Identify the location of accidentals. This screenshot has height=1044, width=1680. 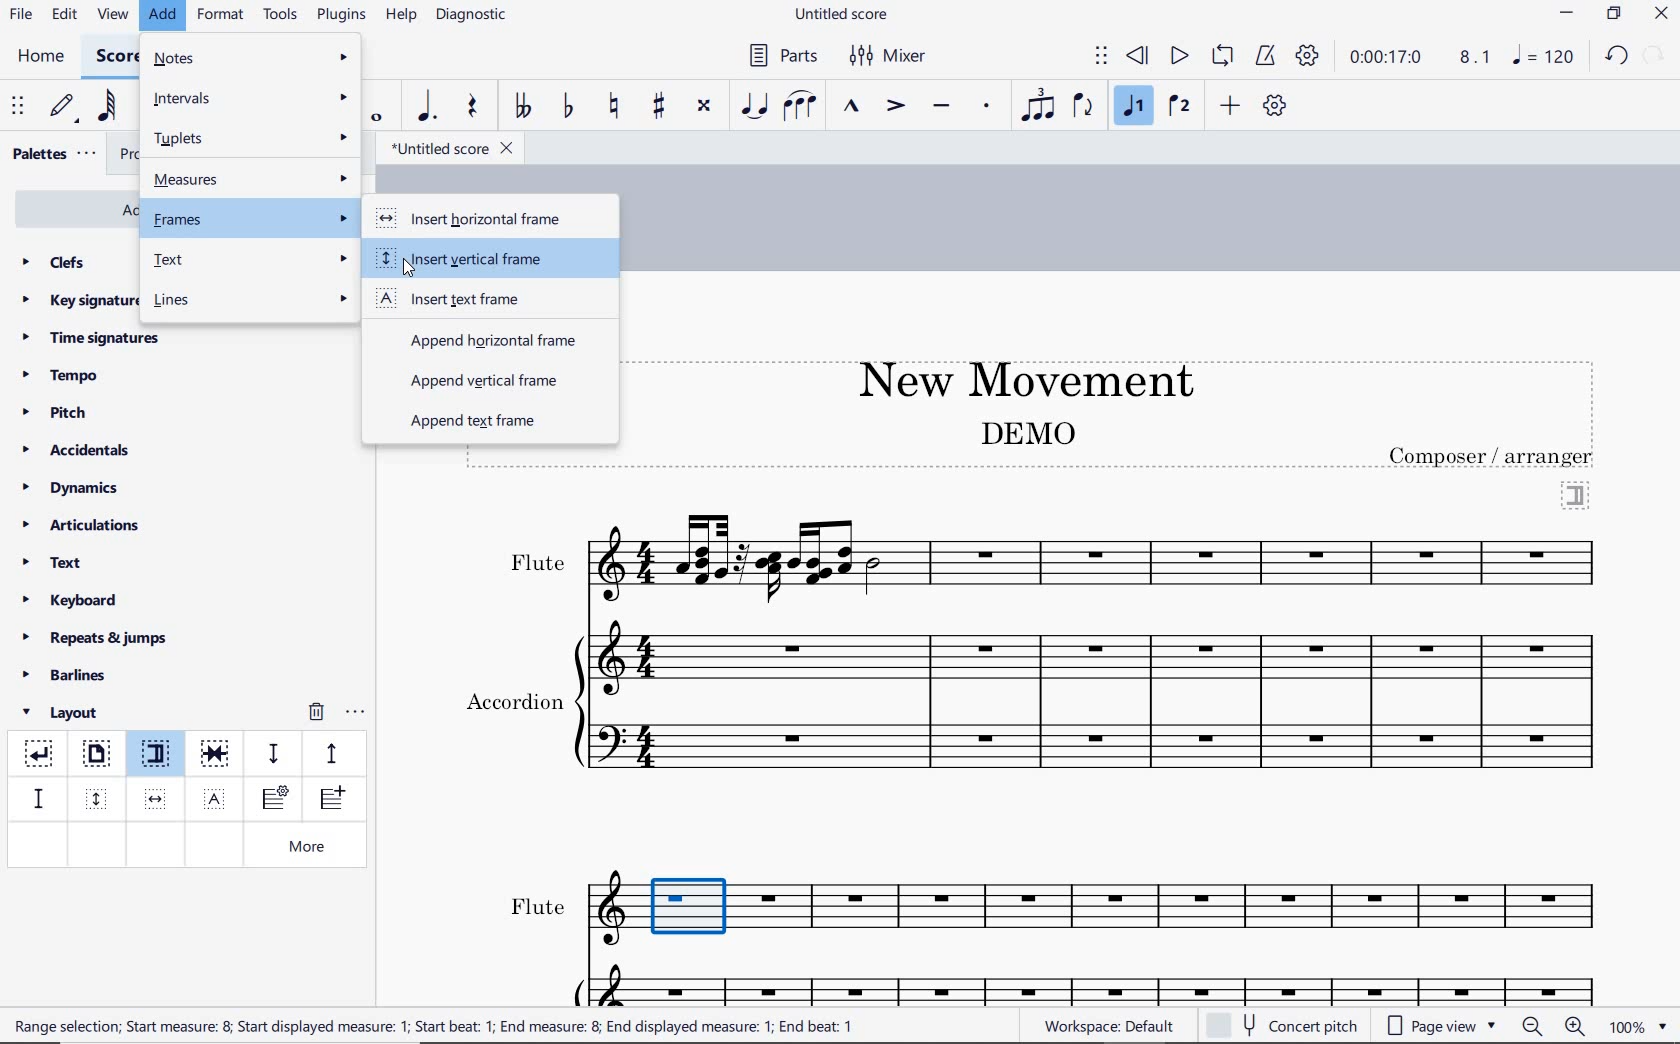
(79, 449).